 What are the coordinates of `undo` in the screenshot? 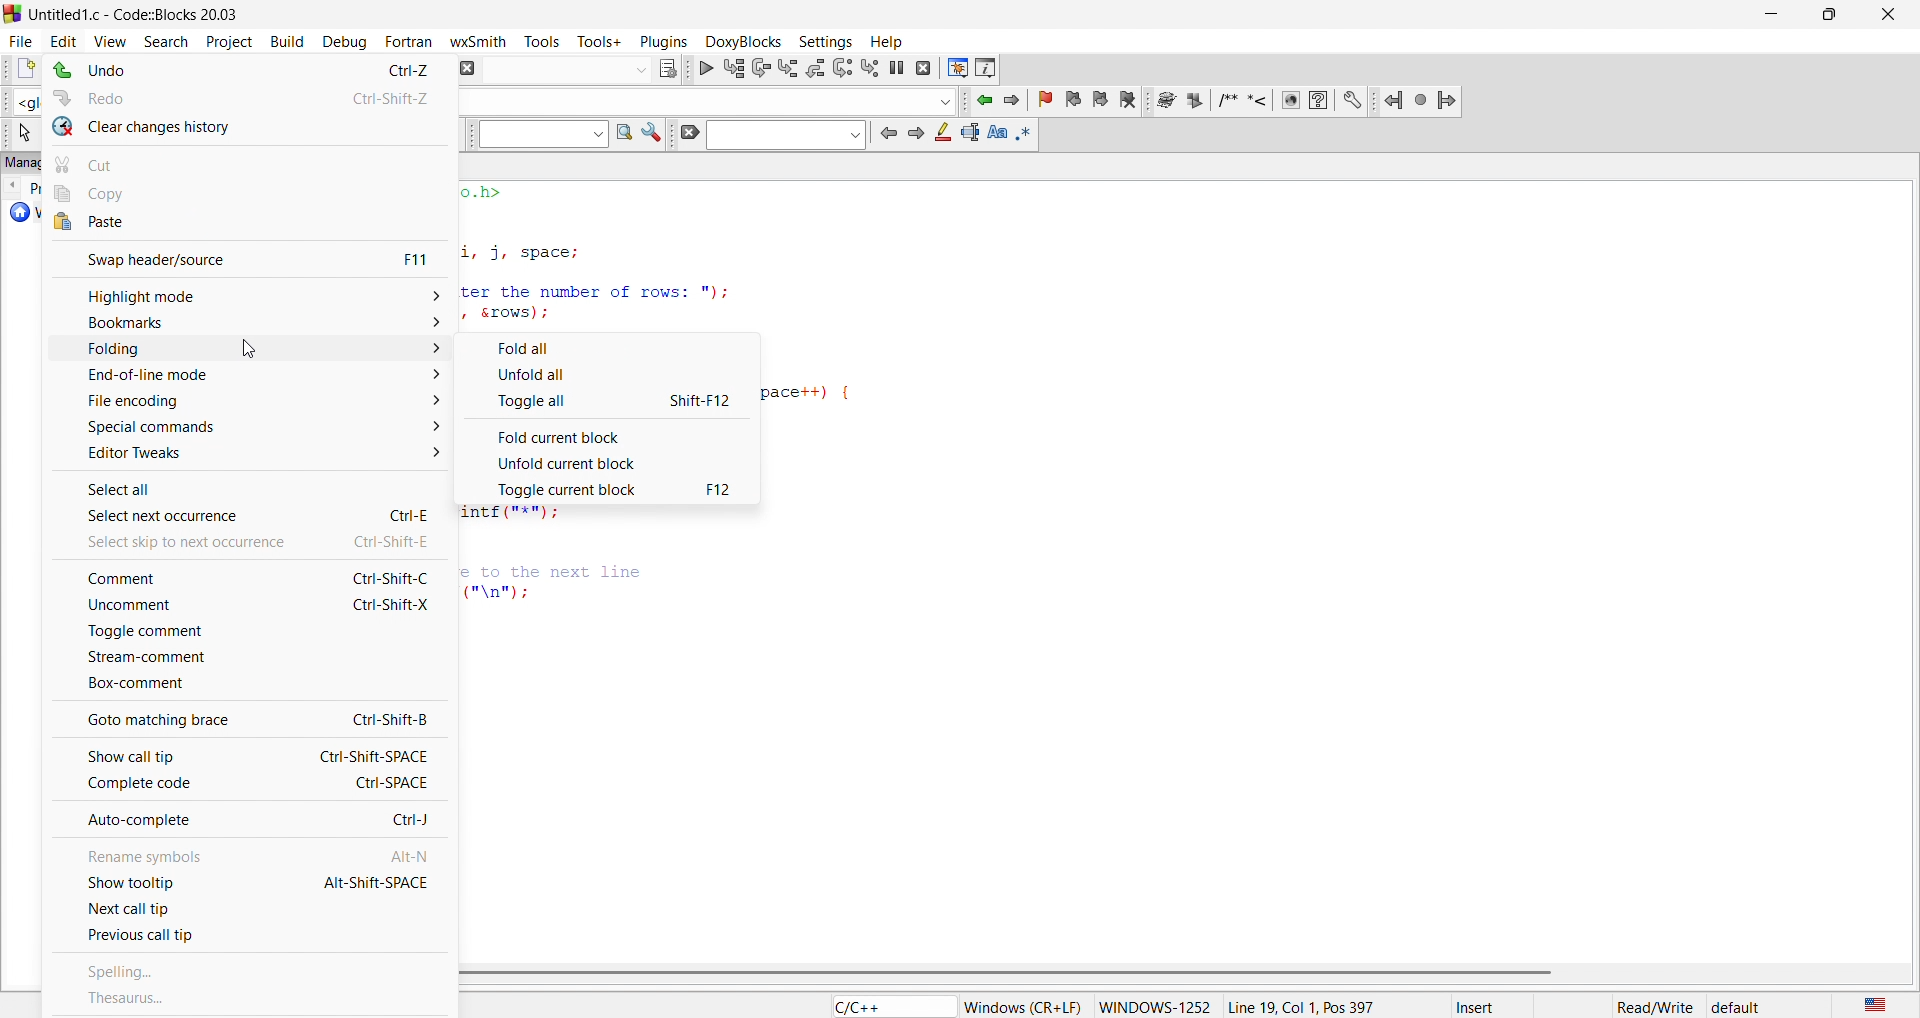 It's located at (245, 71).